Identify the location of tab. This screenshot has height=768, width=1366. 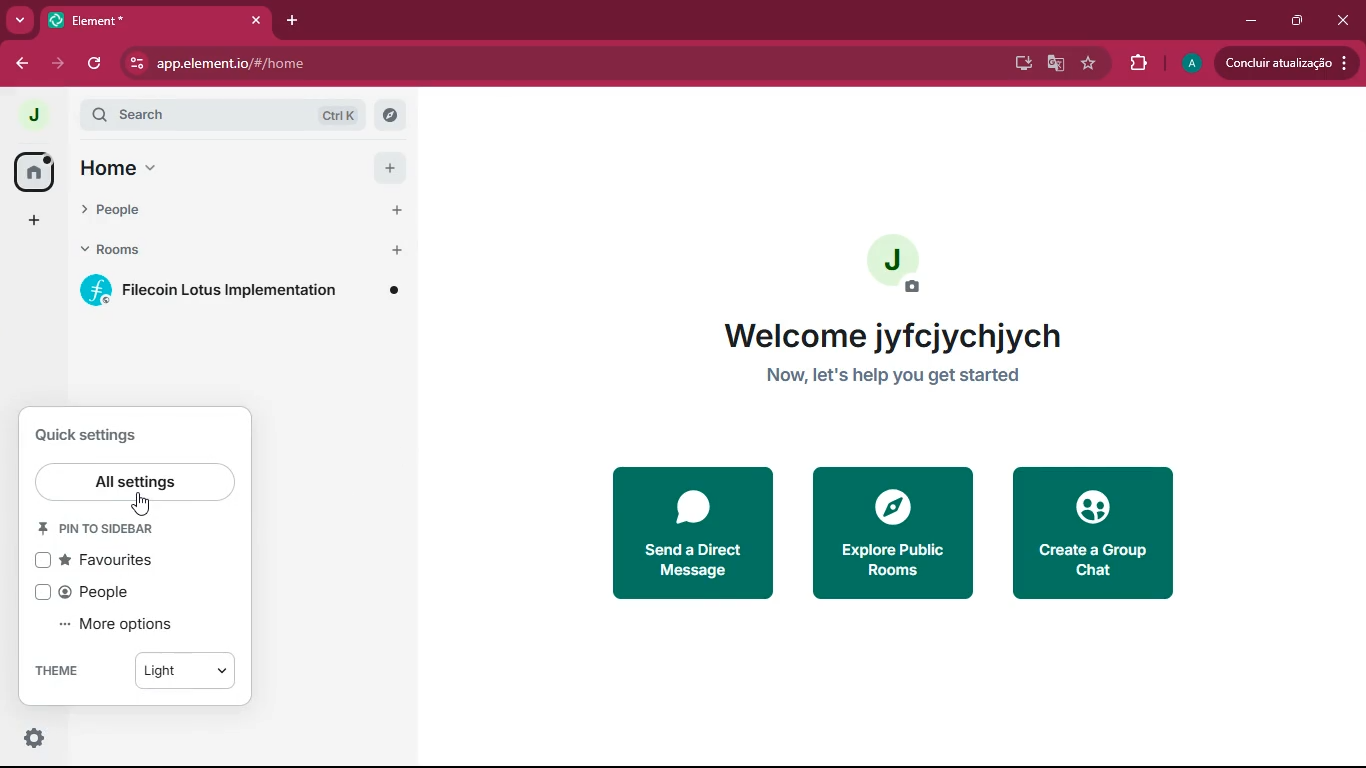
(131, 20).